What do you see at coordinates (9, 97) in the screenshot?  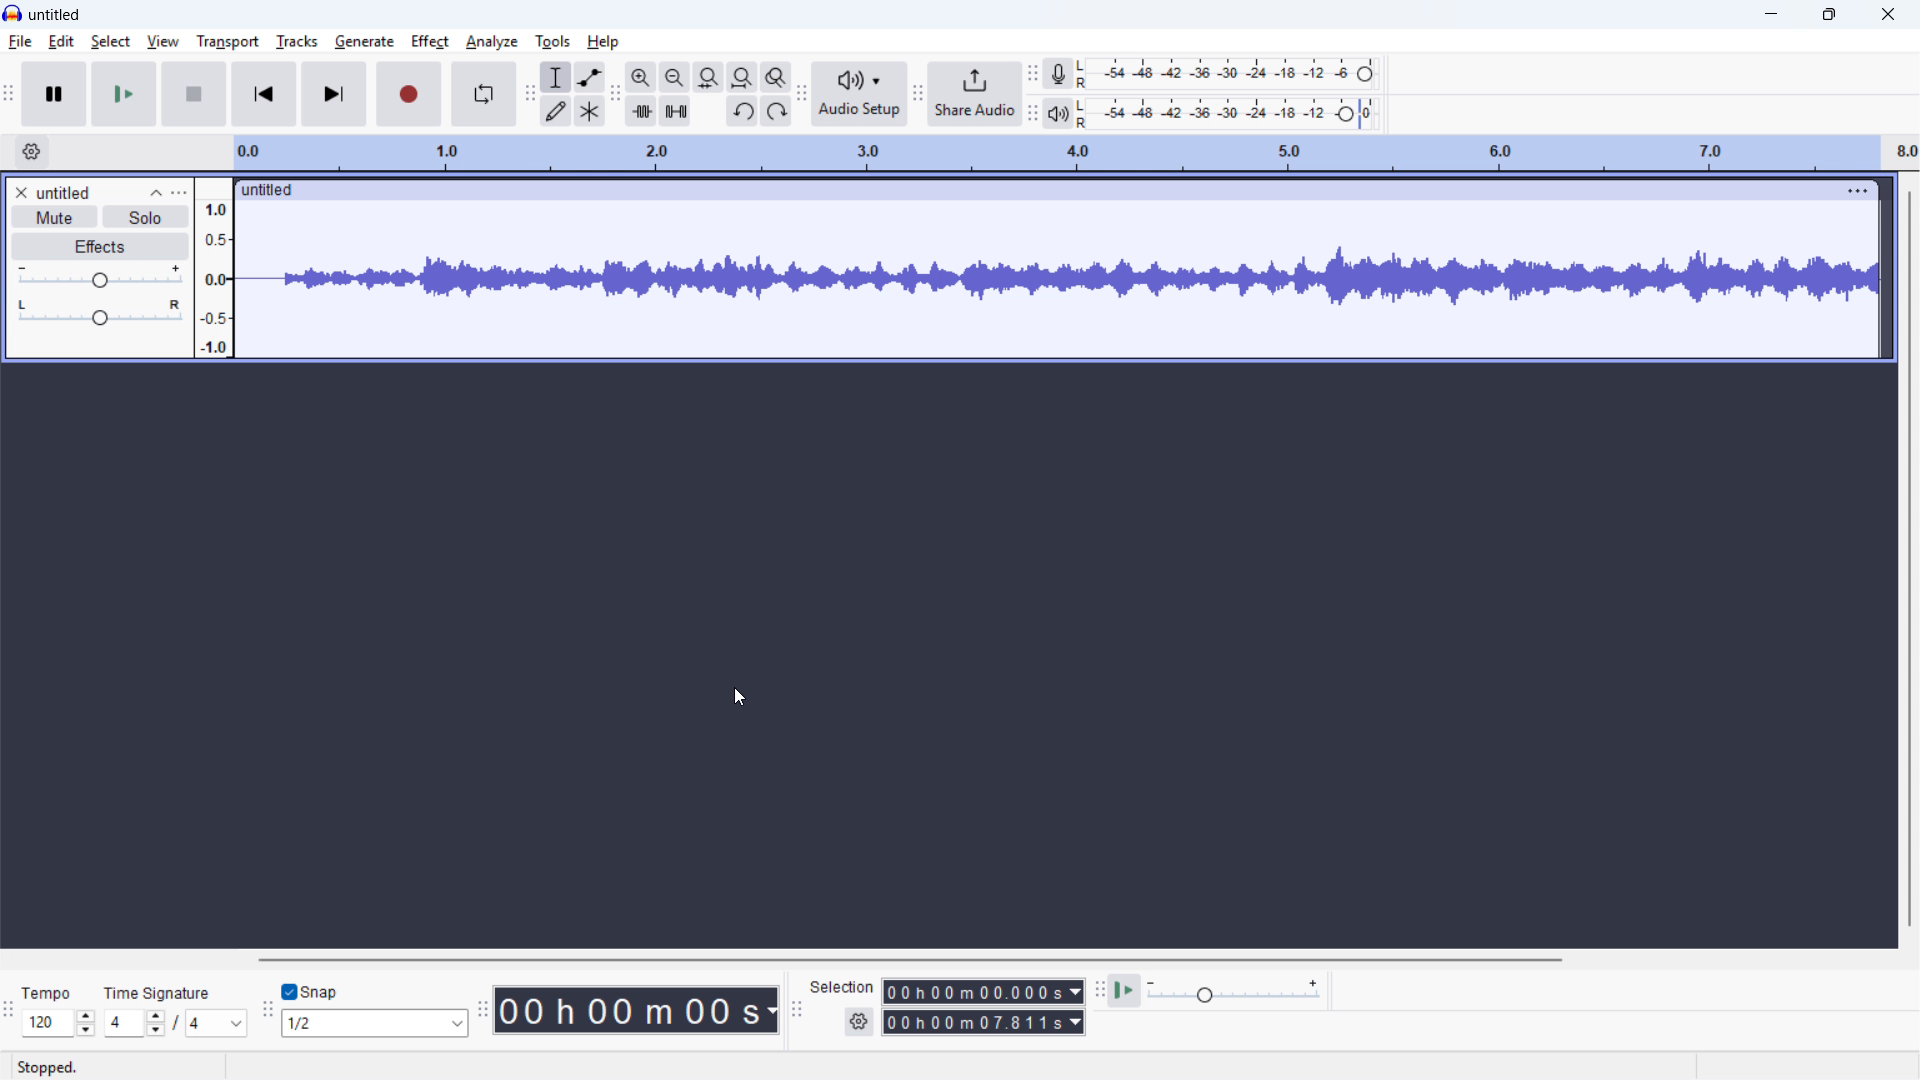 I see `transport toolbar` at bounding box center [9, 97].